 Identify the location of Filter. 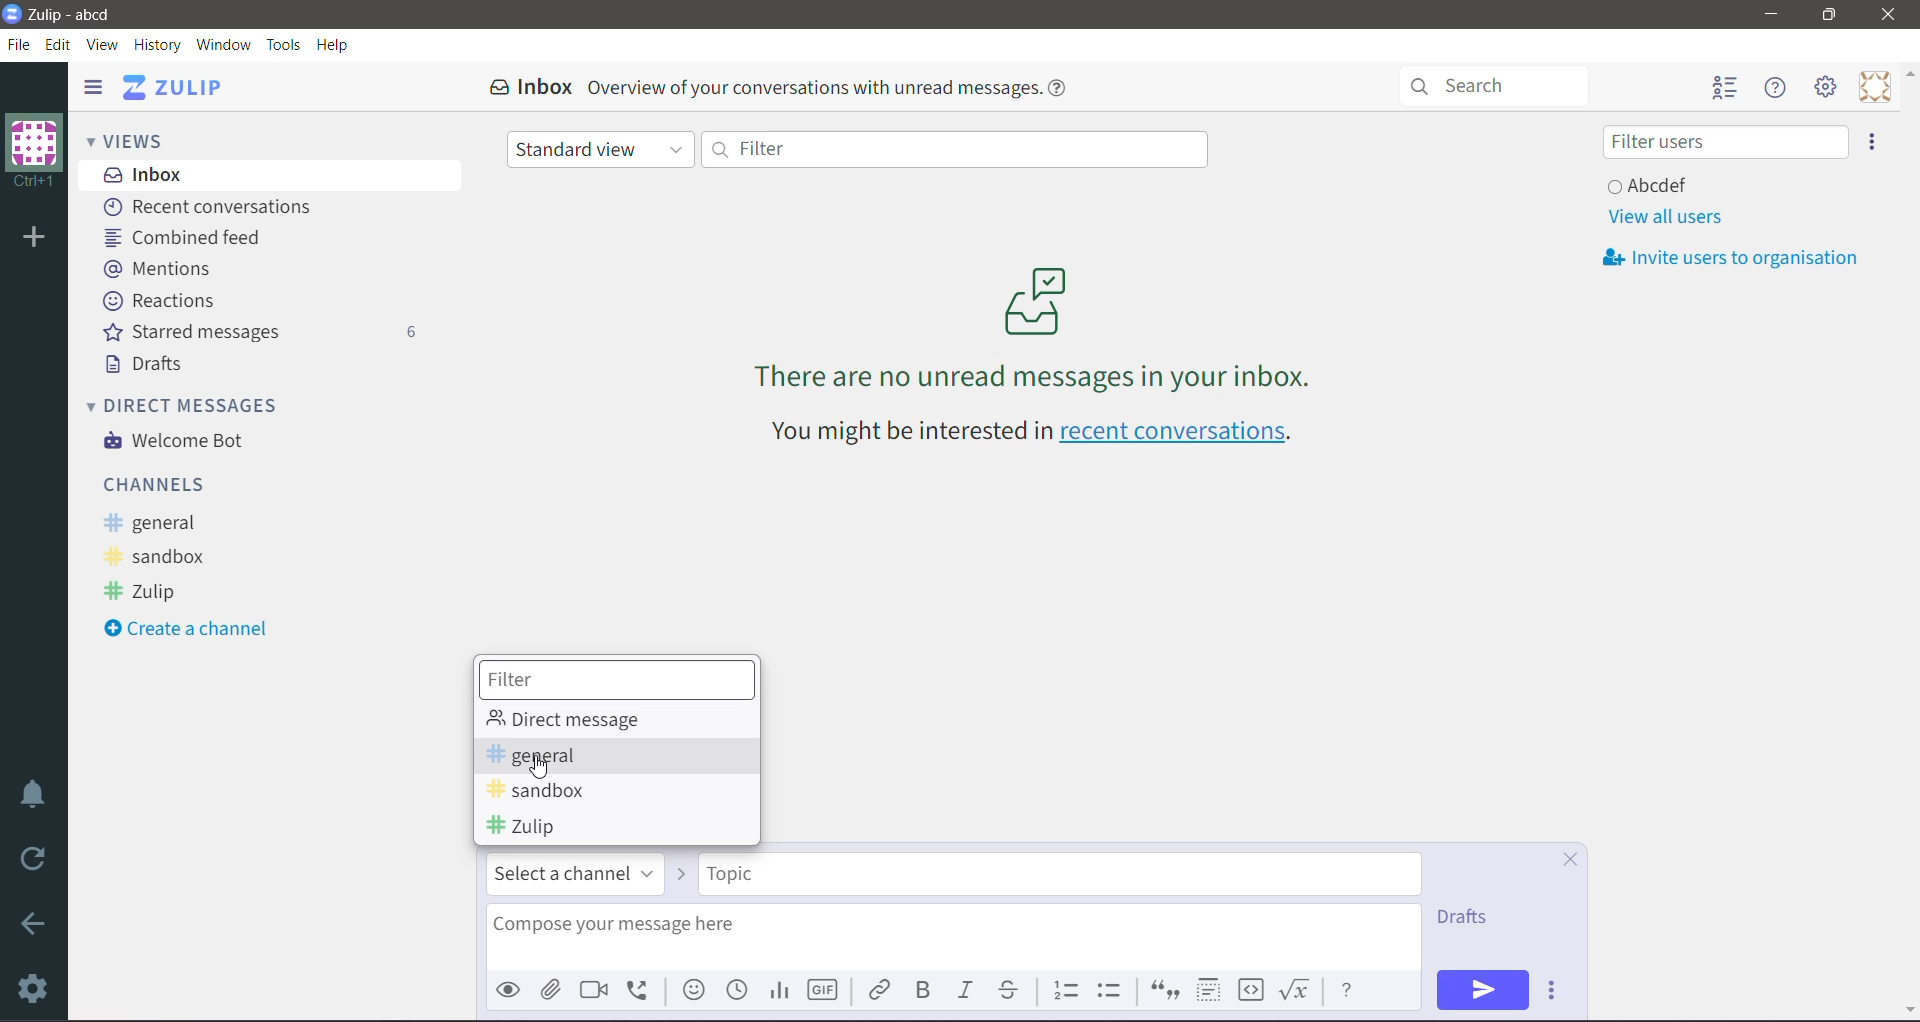
(620, 682).